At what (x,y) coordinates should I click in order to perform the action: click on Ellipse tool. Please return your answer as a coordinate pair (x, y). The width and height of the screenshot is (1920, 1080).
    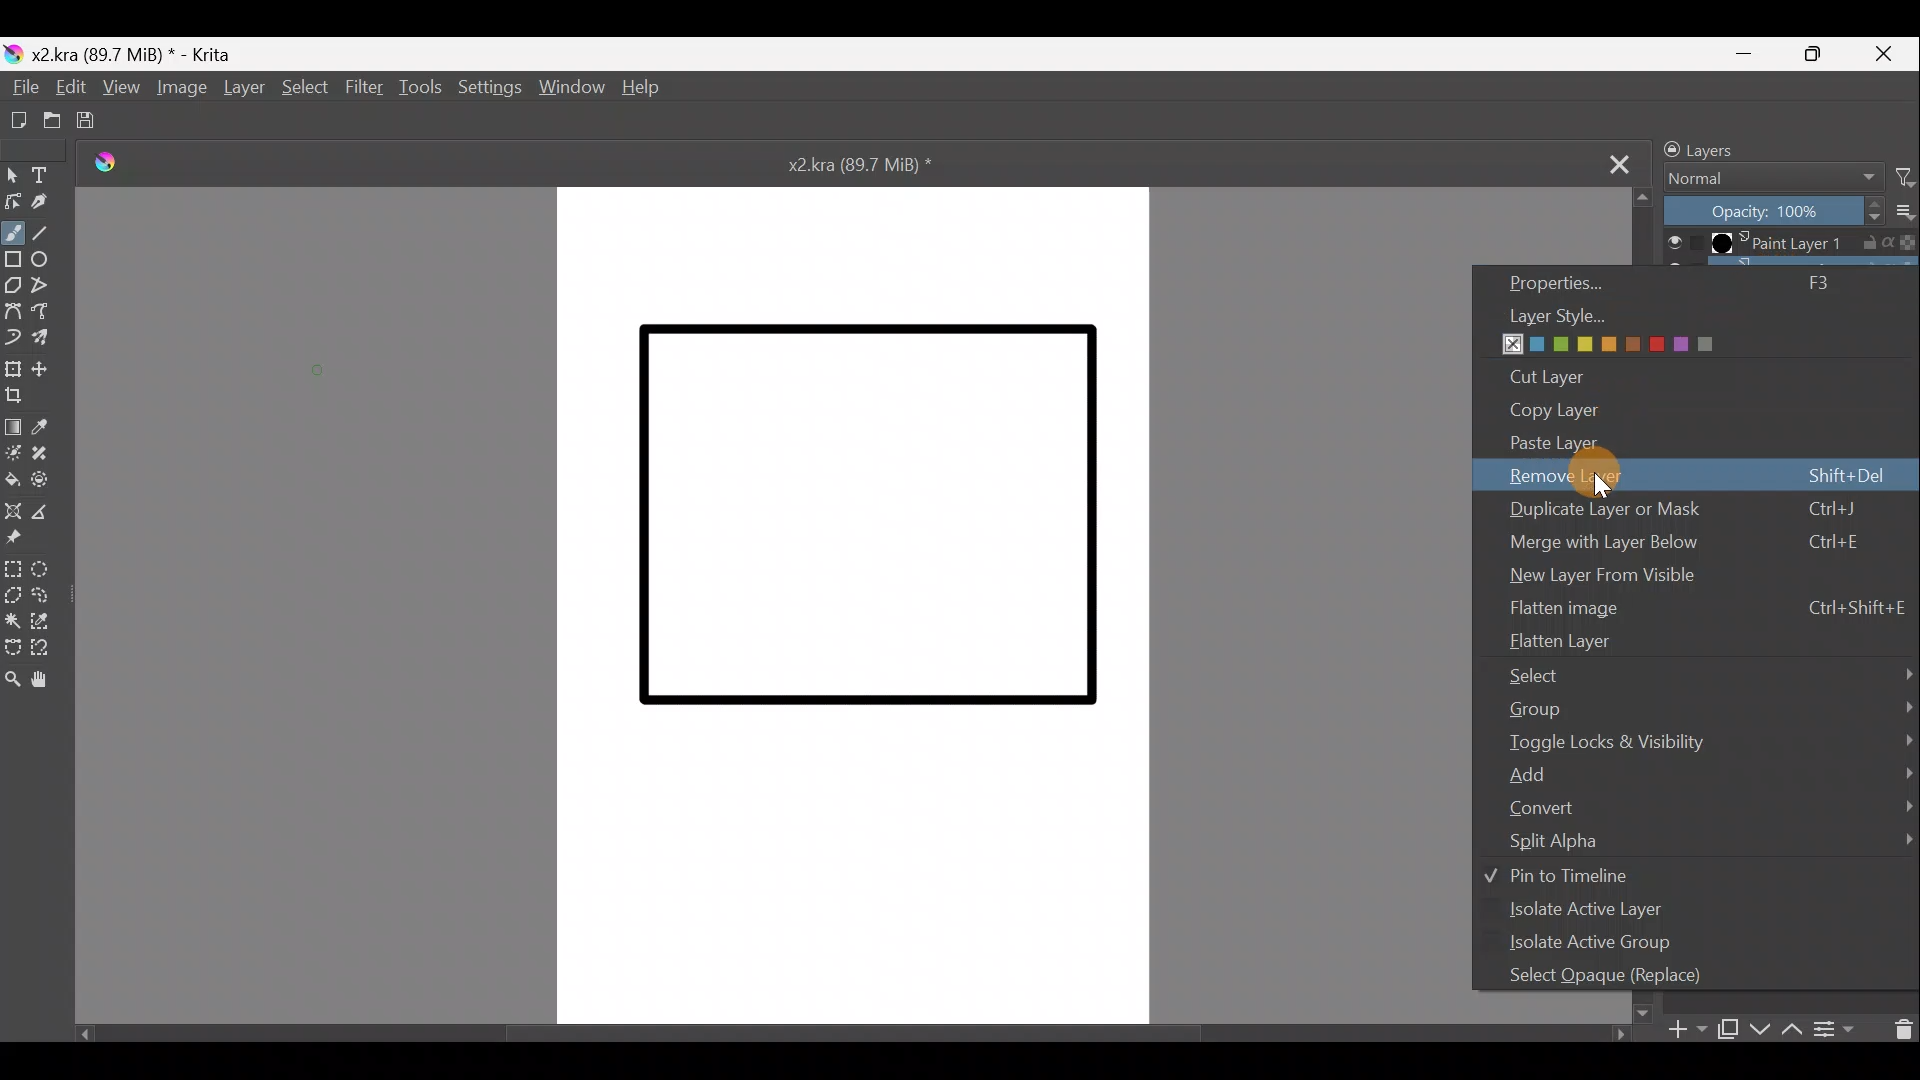
    Looking at the image, I should click on (47, 261).